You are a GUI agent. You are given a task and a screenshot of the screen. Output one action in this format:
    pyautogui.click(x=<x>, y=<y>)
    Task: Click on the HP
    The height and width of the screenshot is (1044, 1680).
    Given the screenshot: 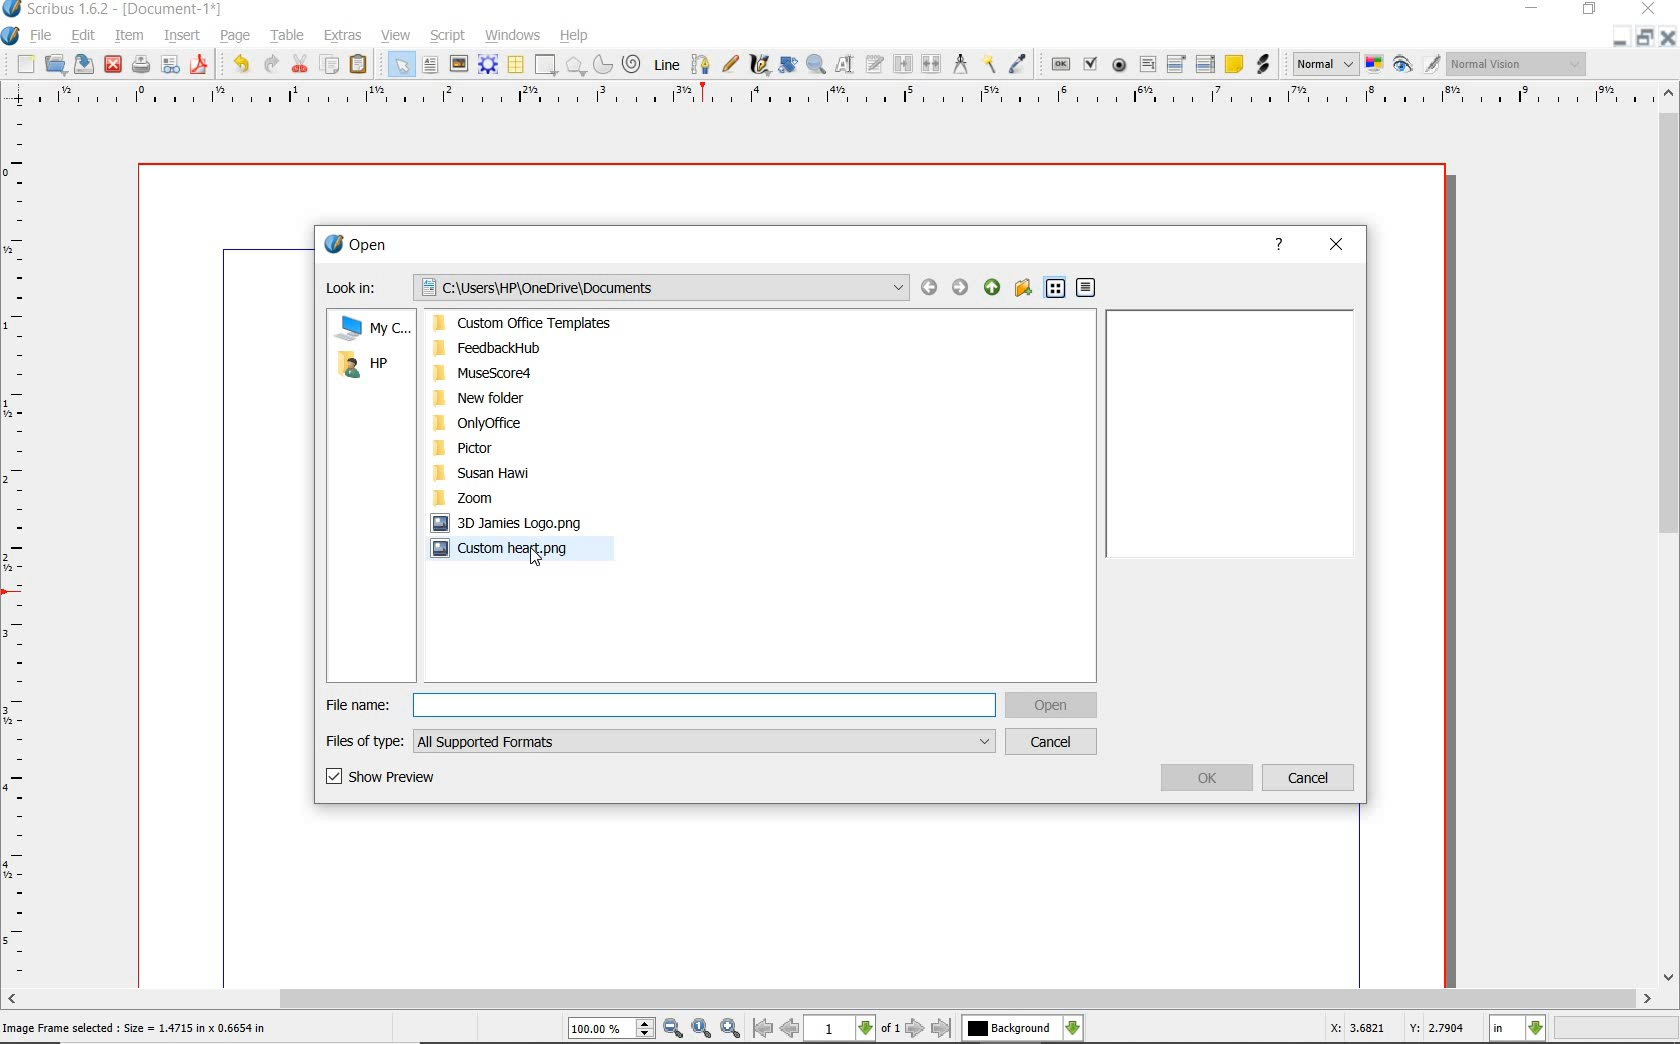 What is the action you would take?
    pyautogui.click(x=371, y=367)
    